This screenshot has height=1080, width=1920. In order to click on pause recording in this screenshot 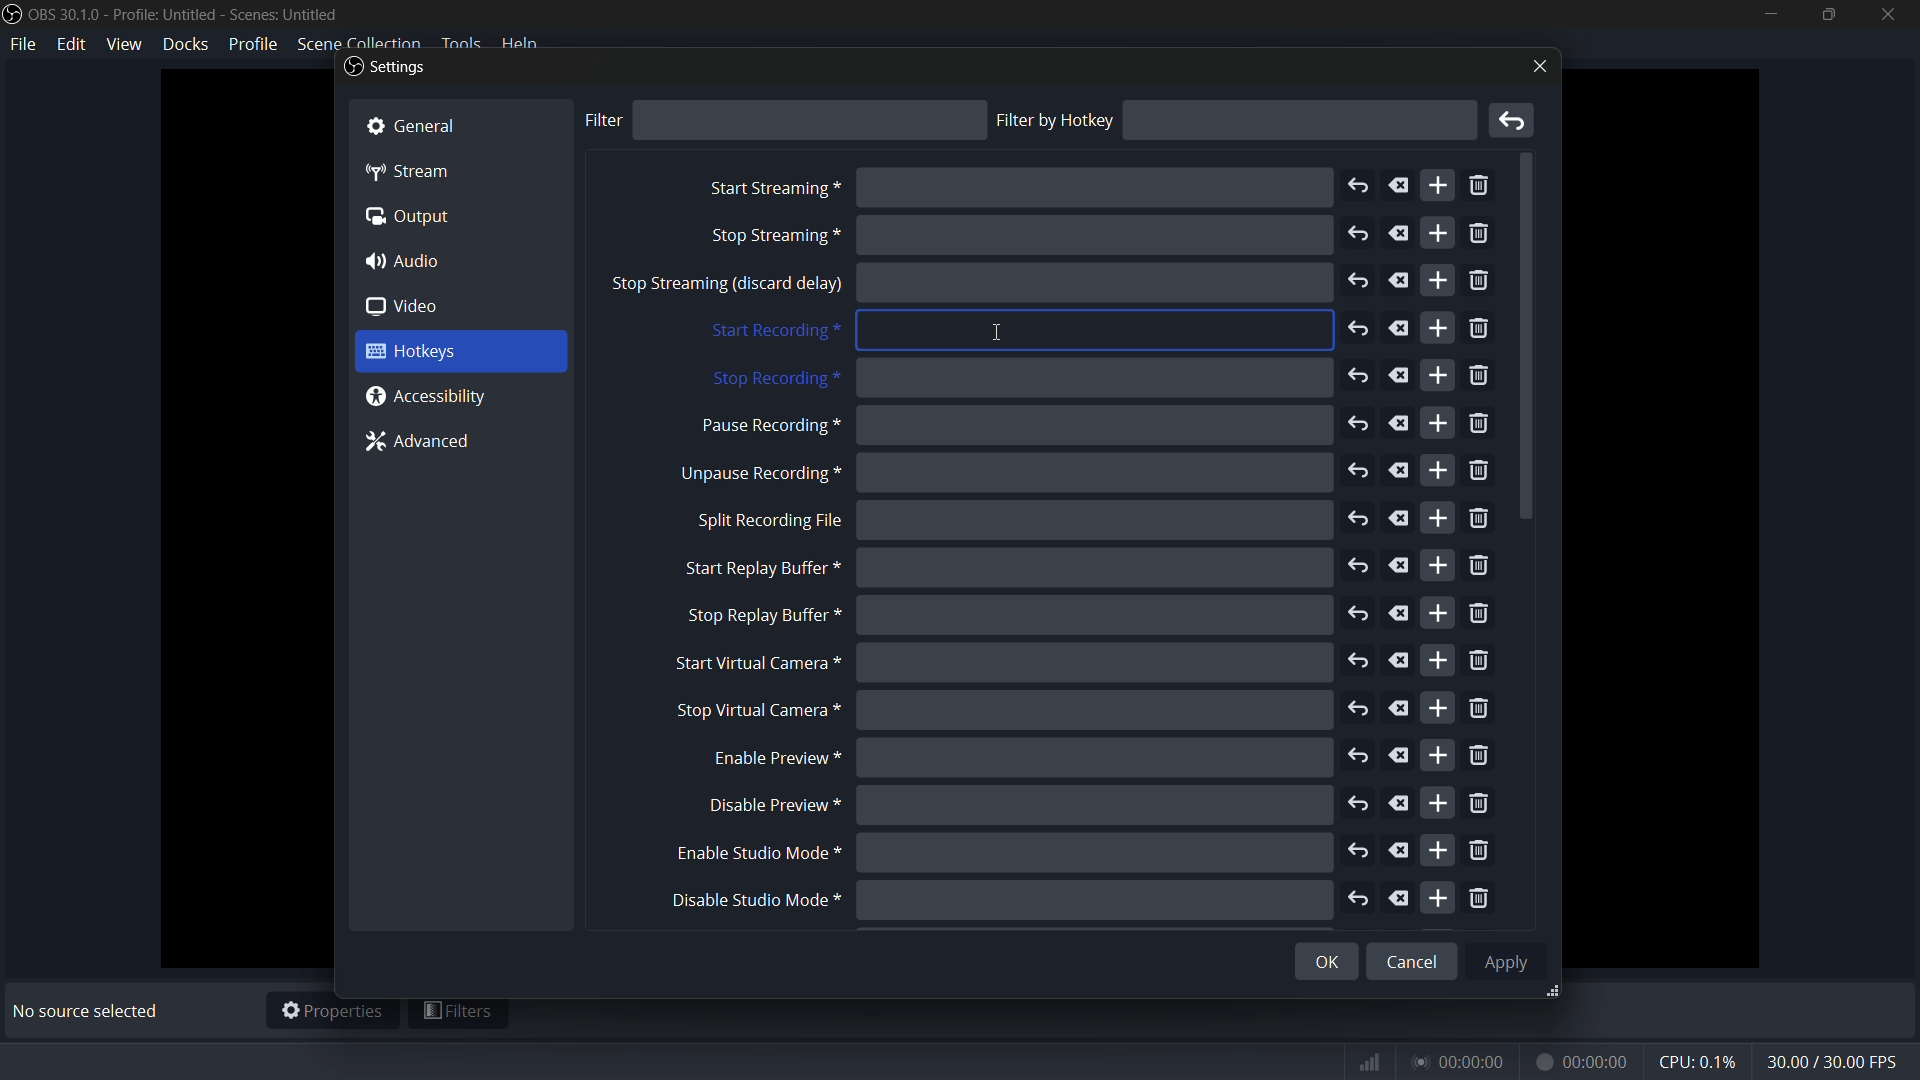, I will do `click(766, 427)`.